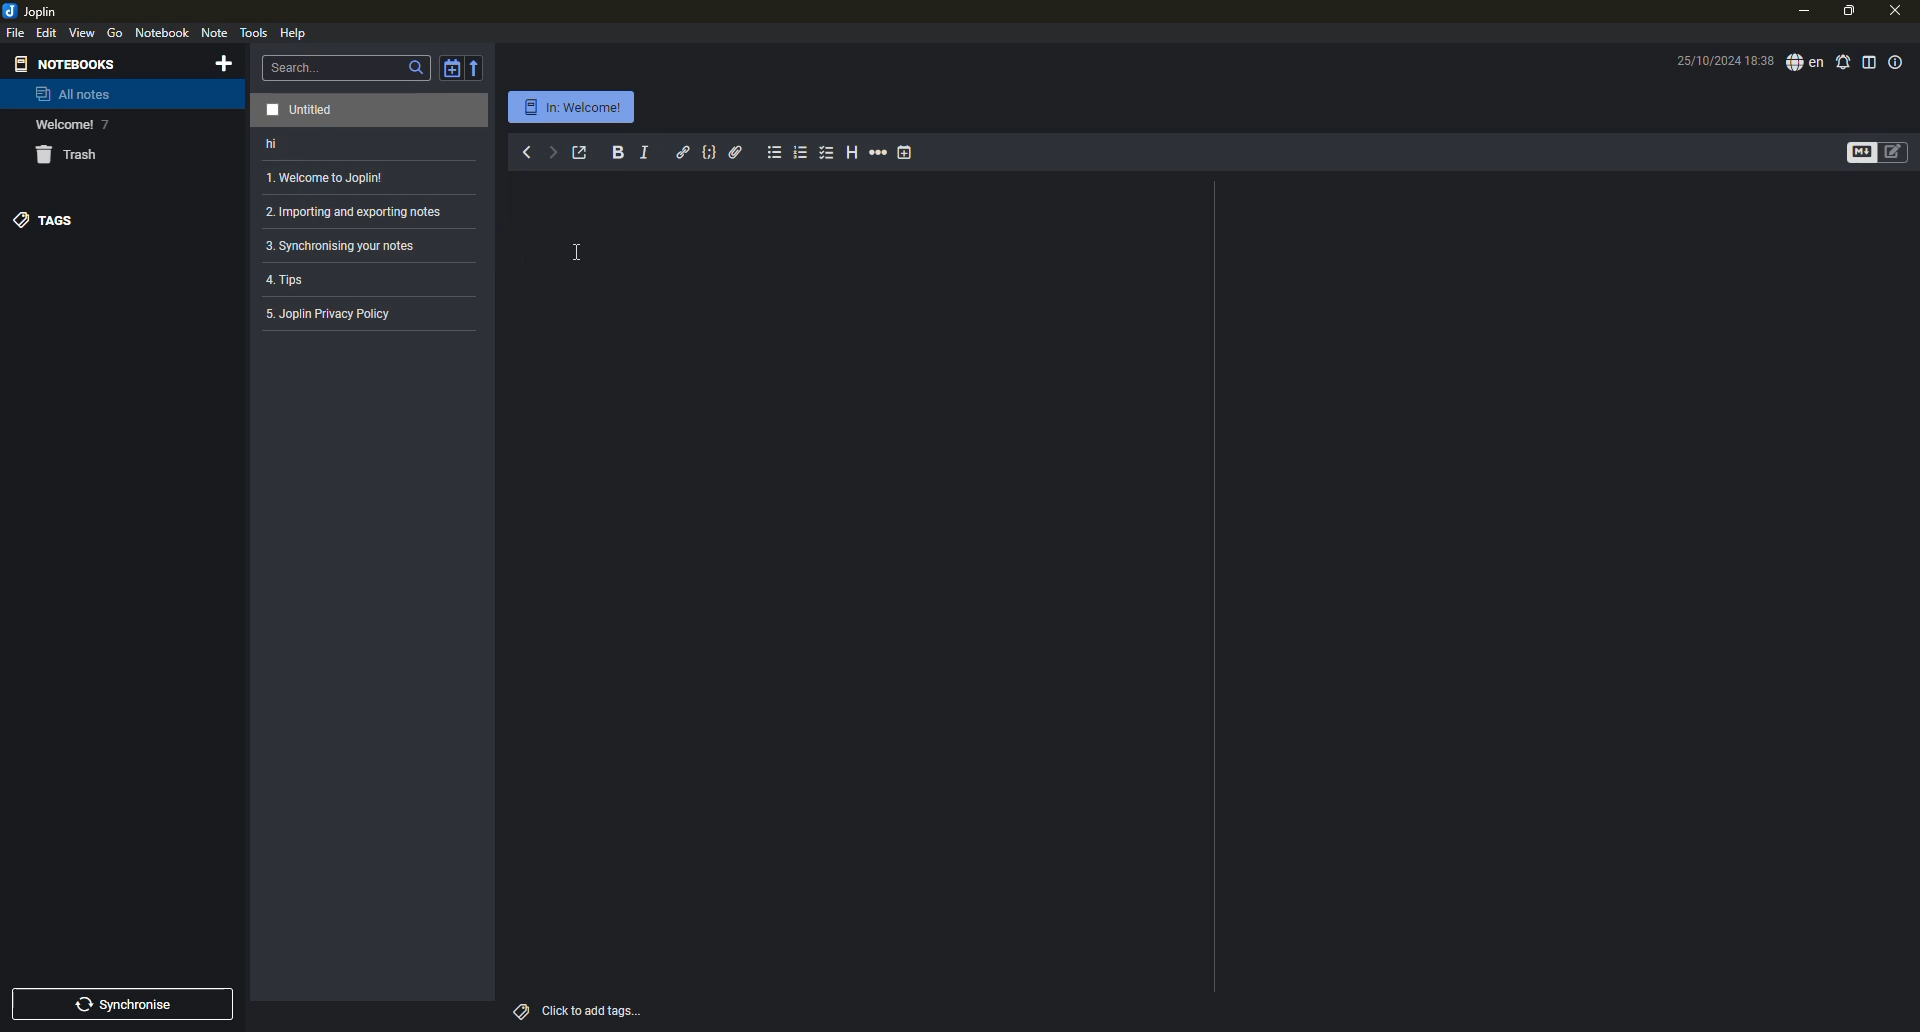 The width and height of the screenshot is (1920, 1032). Describe the element at coordinates (296, 34) in the screenshot. I see `help` at that location.